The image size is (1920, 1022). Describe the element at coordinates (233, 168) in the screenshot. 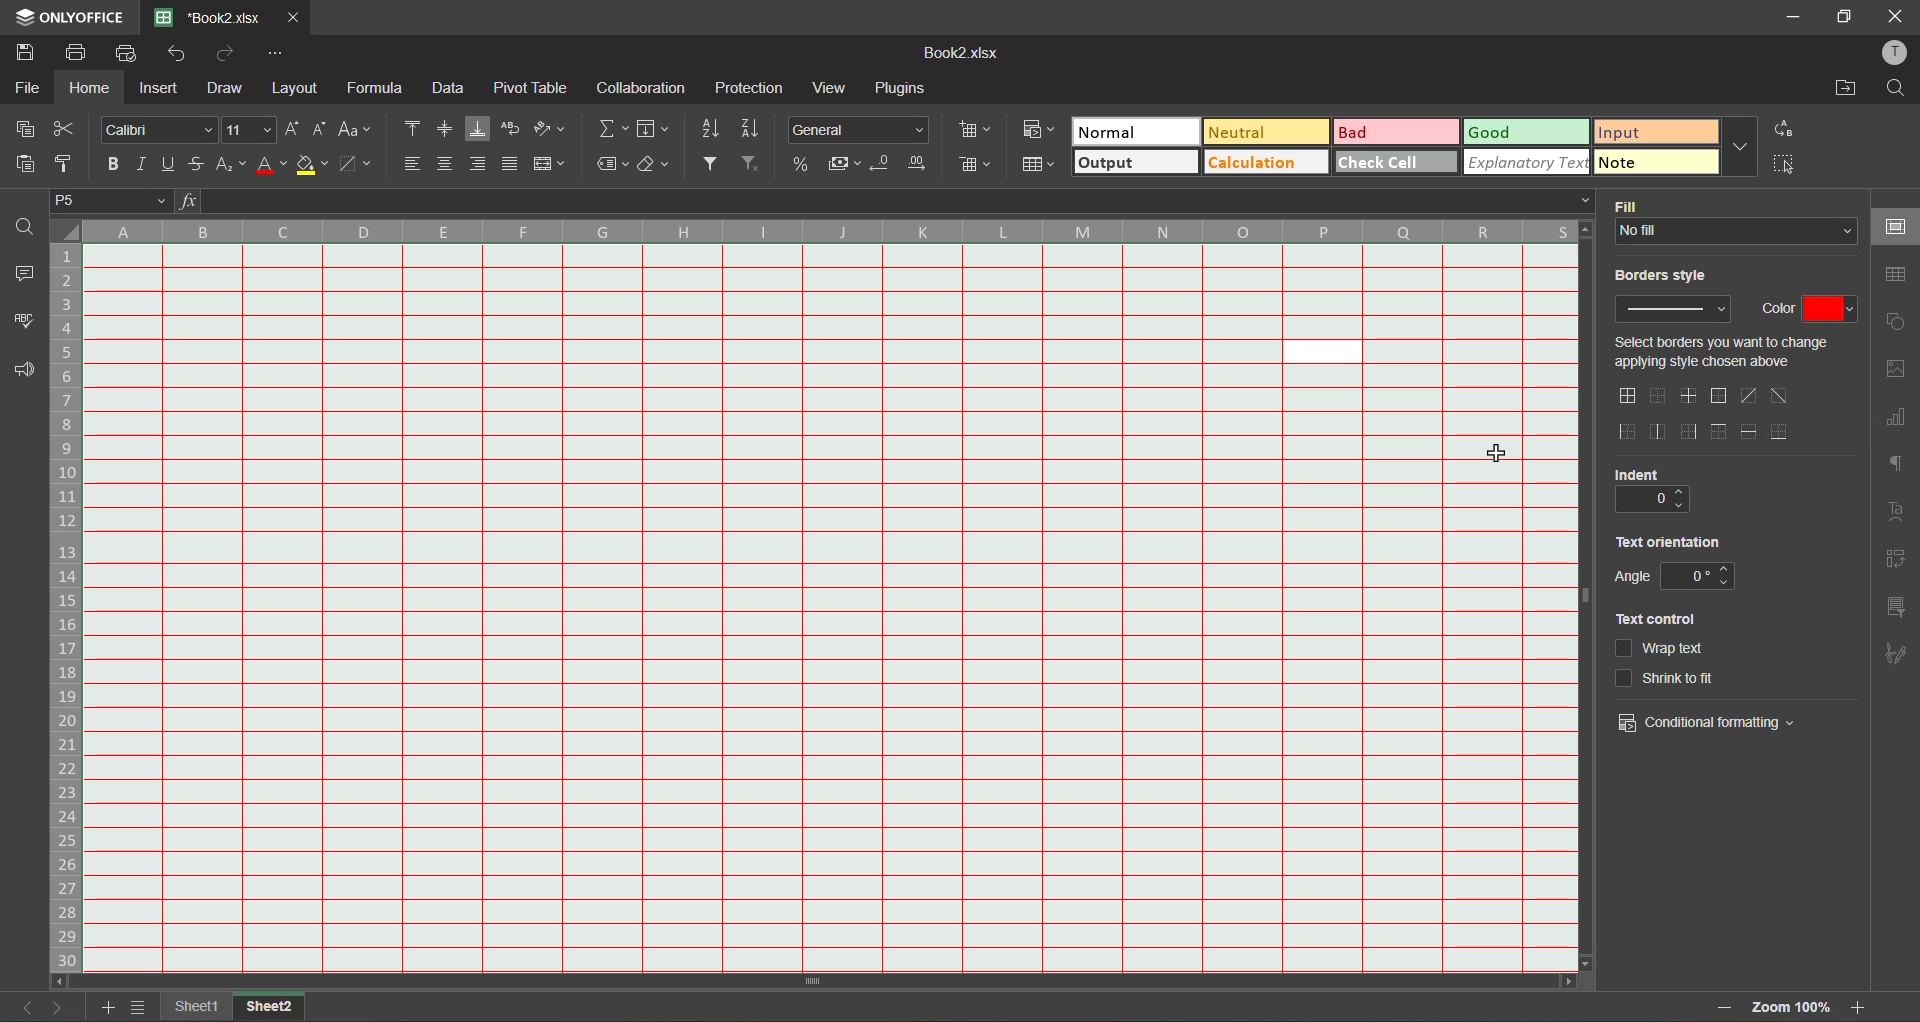

I see `sub/superscript` at that location.